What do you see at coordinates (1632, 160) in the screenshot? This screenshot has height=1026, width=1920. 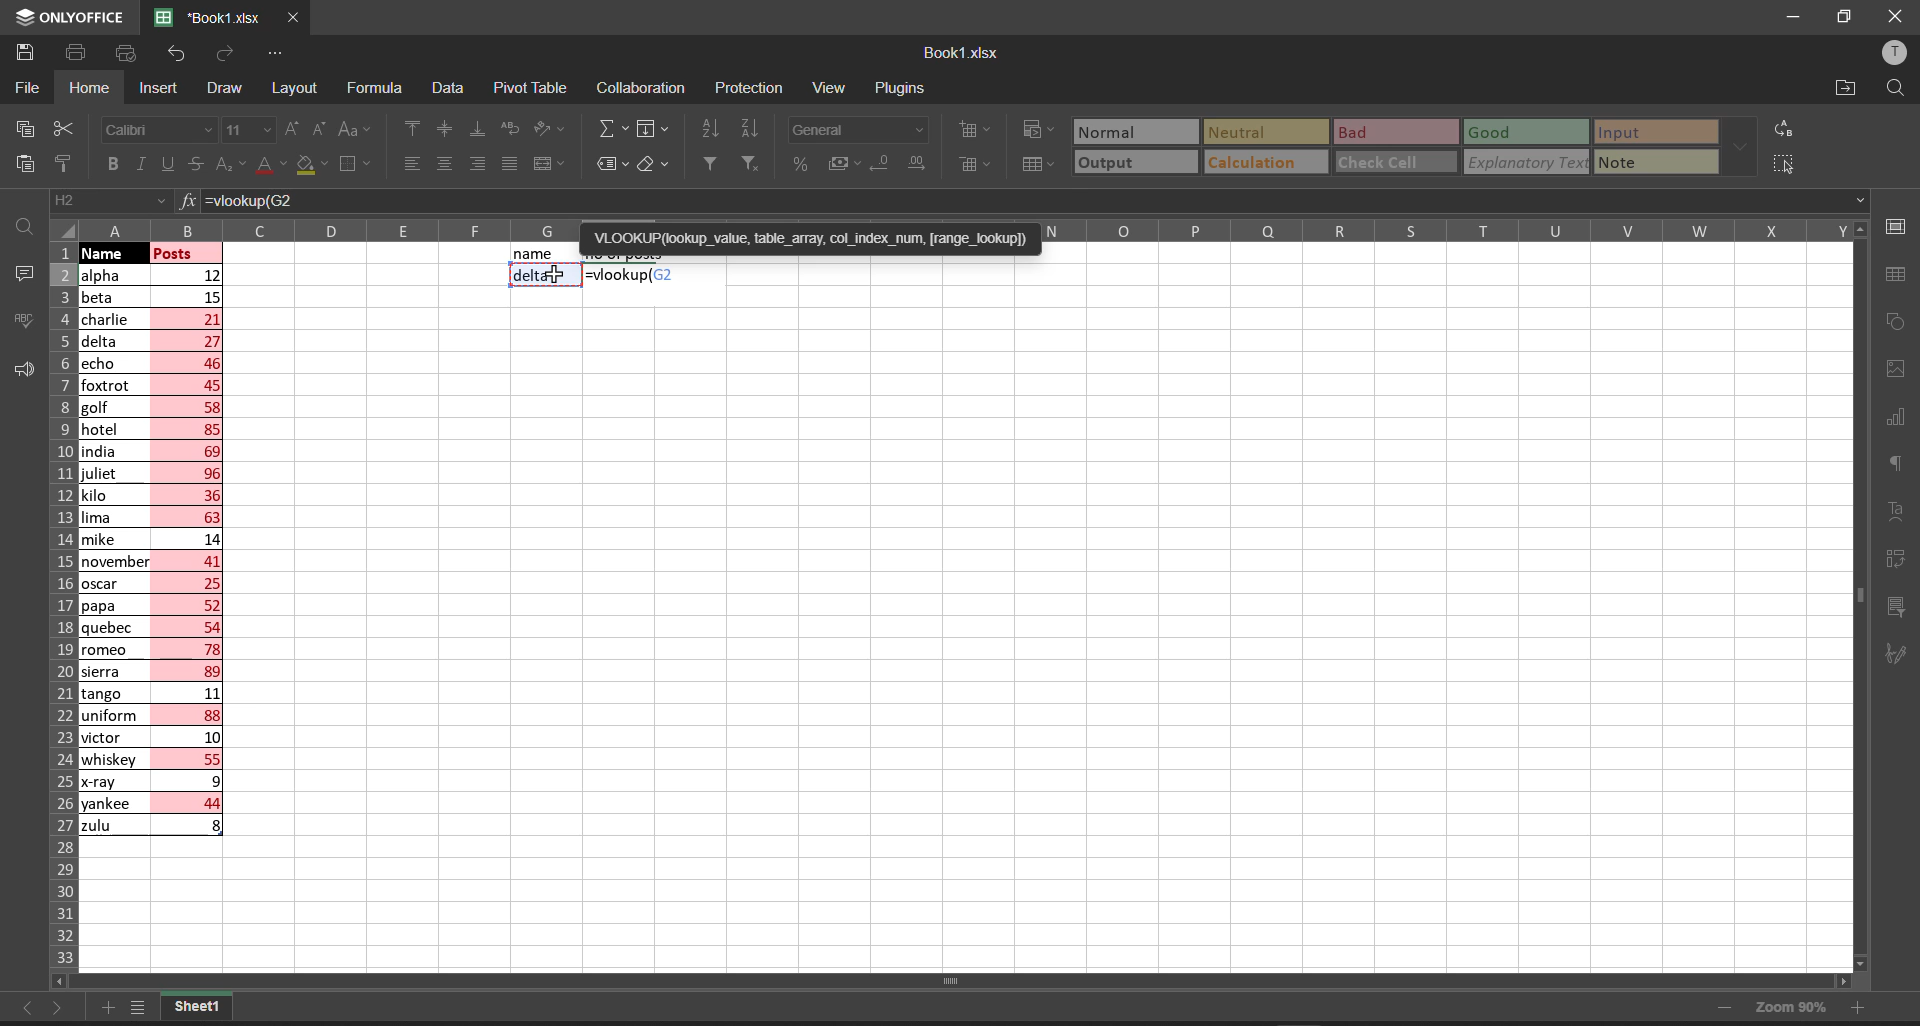 I see `note` at bounding box center [1632, 160].